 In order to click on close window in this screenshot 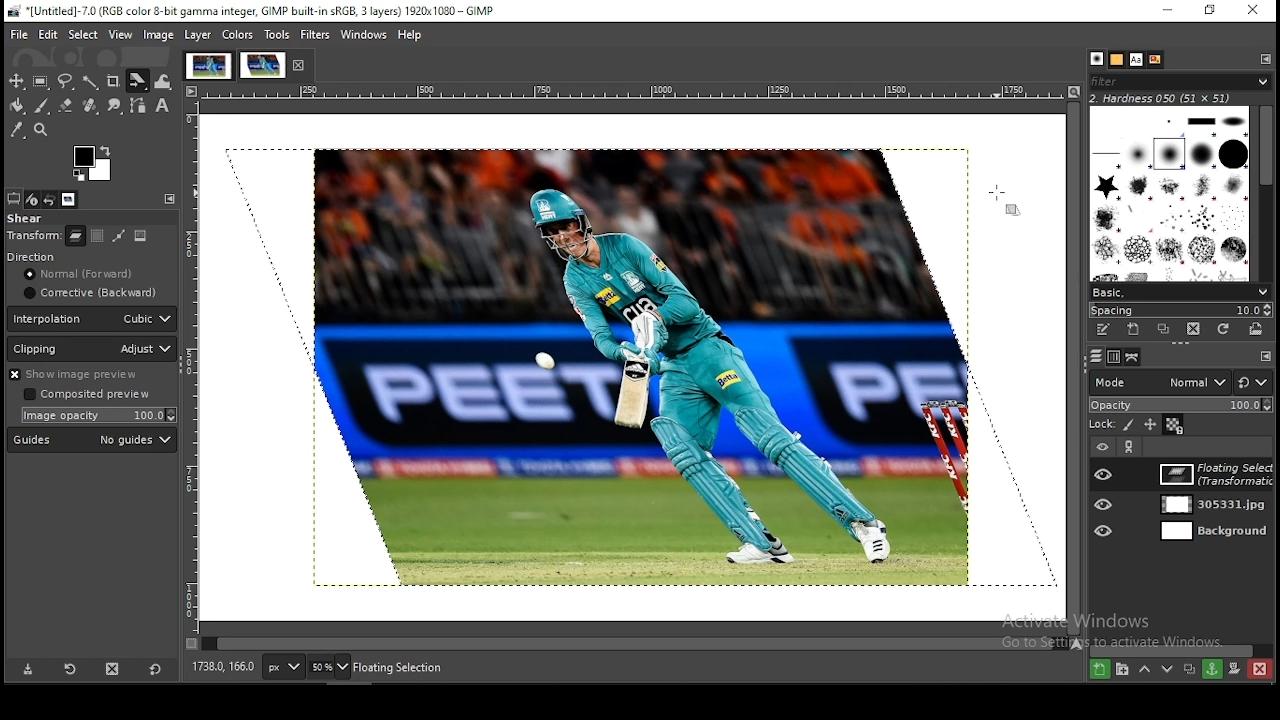, I will do `click(1249, 11)`.